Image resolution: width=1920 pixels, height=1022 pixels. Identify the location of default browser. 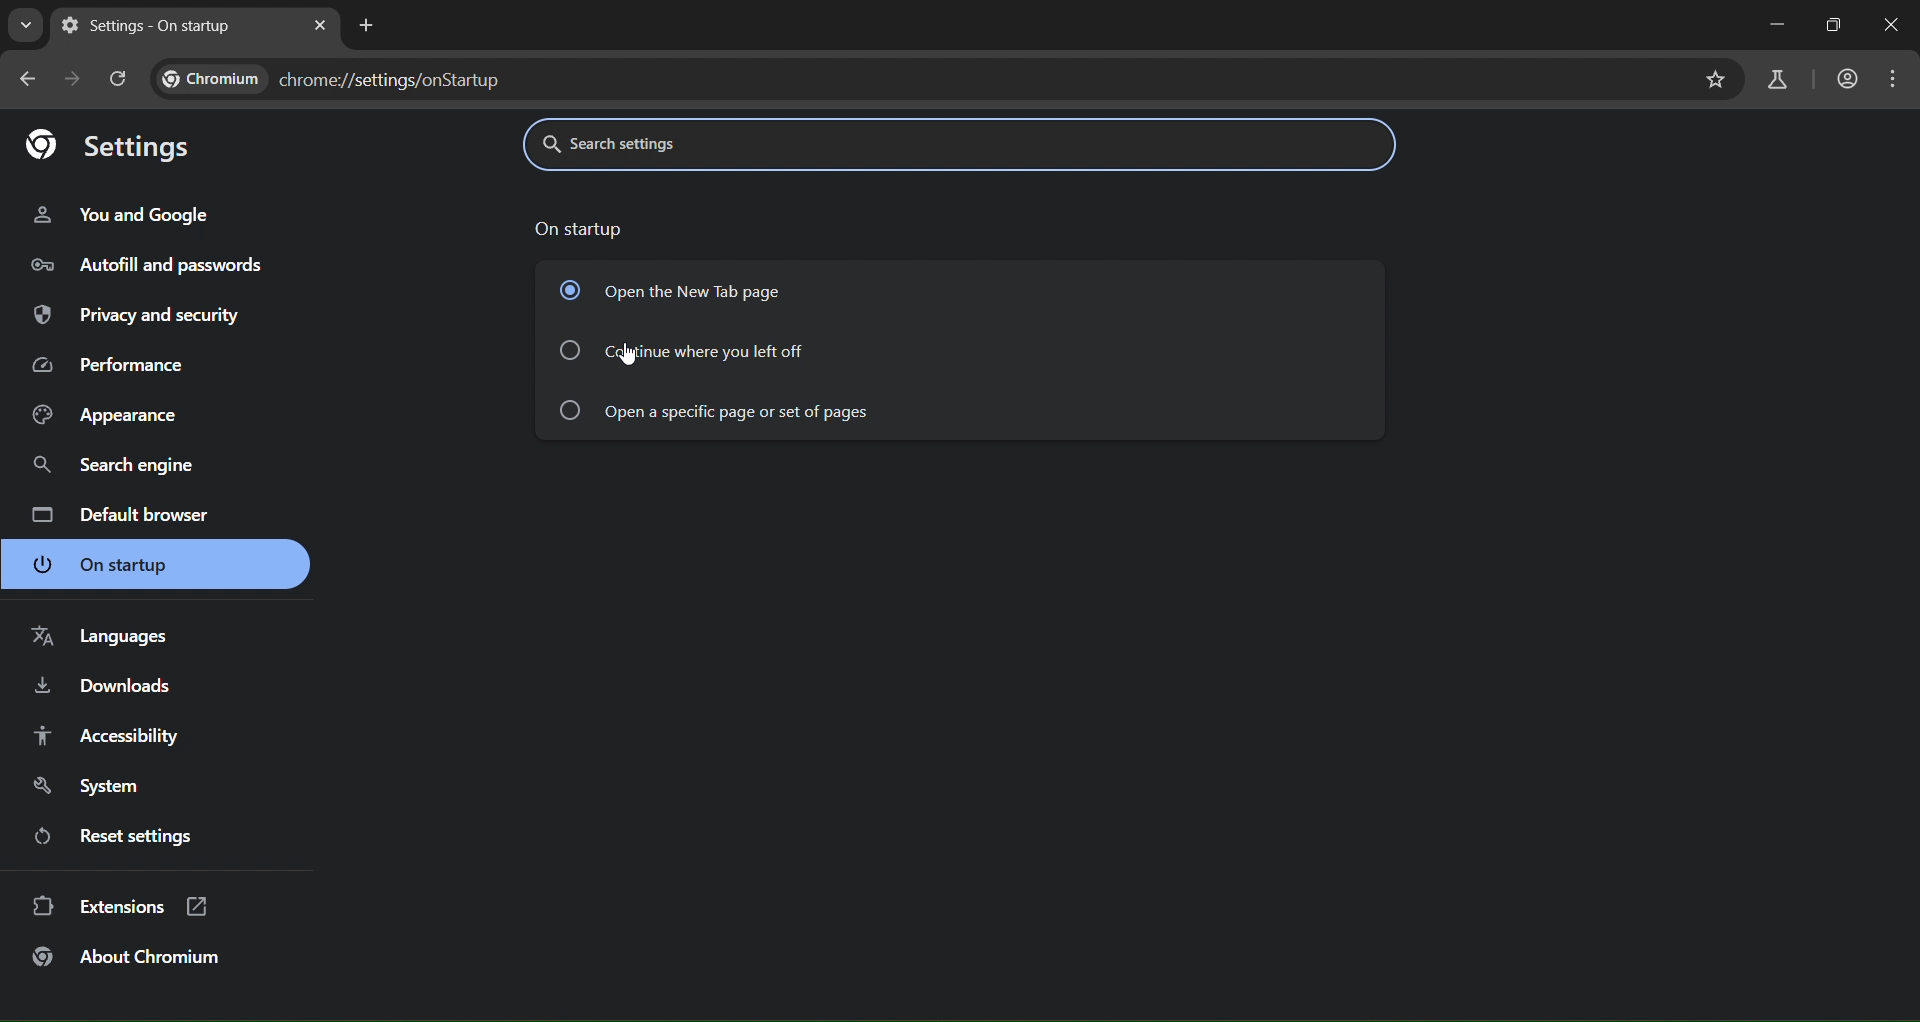
(122, 515).